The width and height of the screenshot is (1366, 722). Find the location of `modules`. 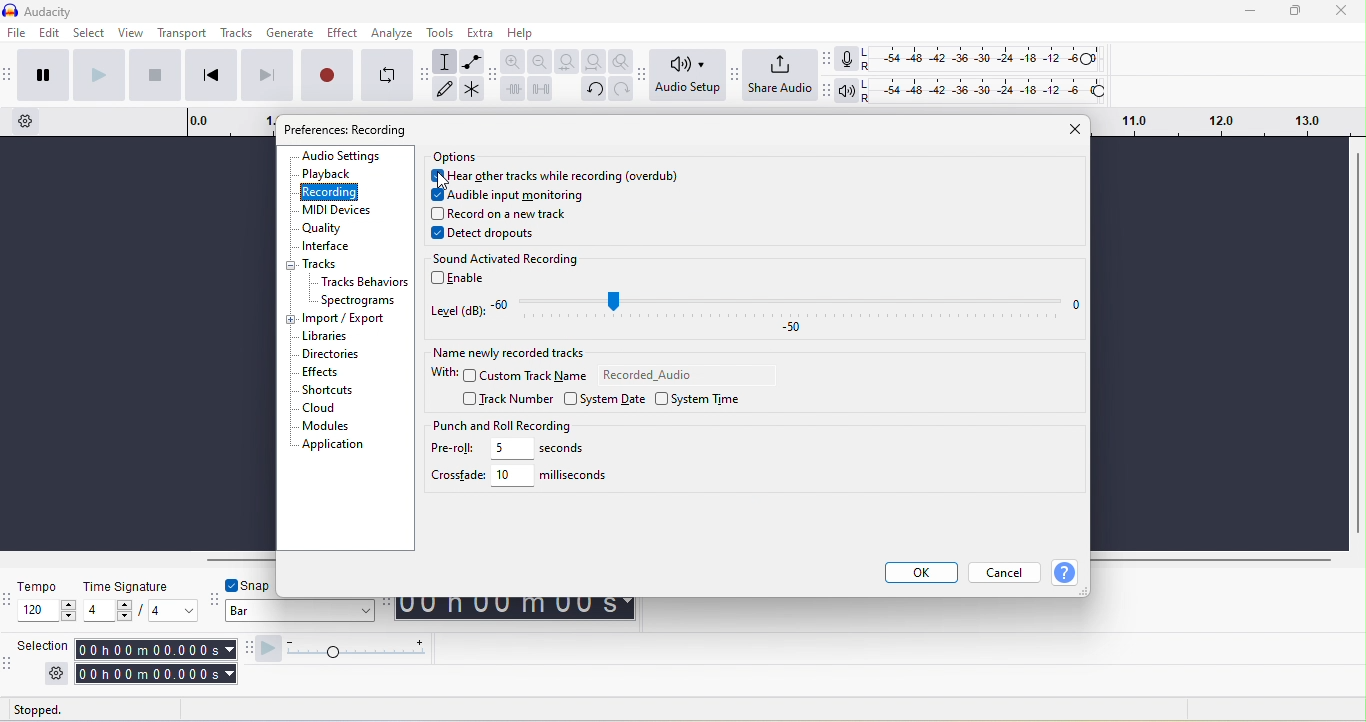

modules is located at coordinates (325, 427).